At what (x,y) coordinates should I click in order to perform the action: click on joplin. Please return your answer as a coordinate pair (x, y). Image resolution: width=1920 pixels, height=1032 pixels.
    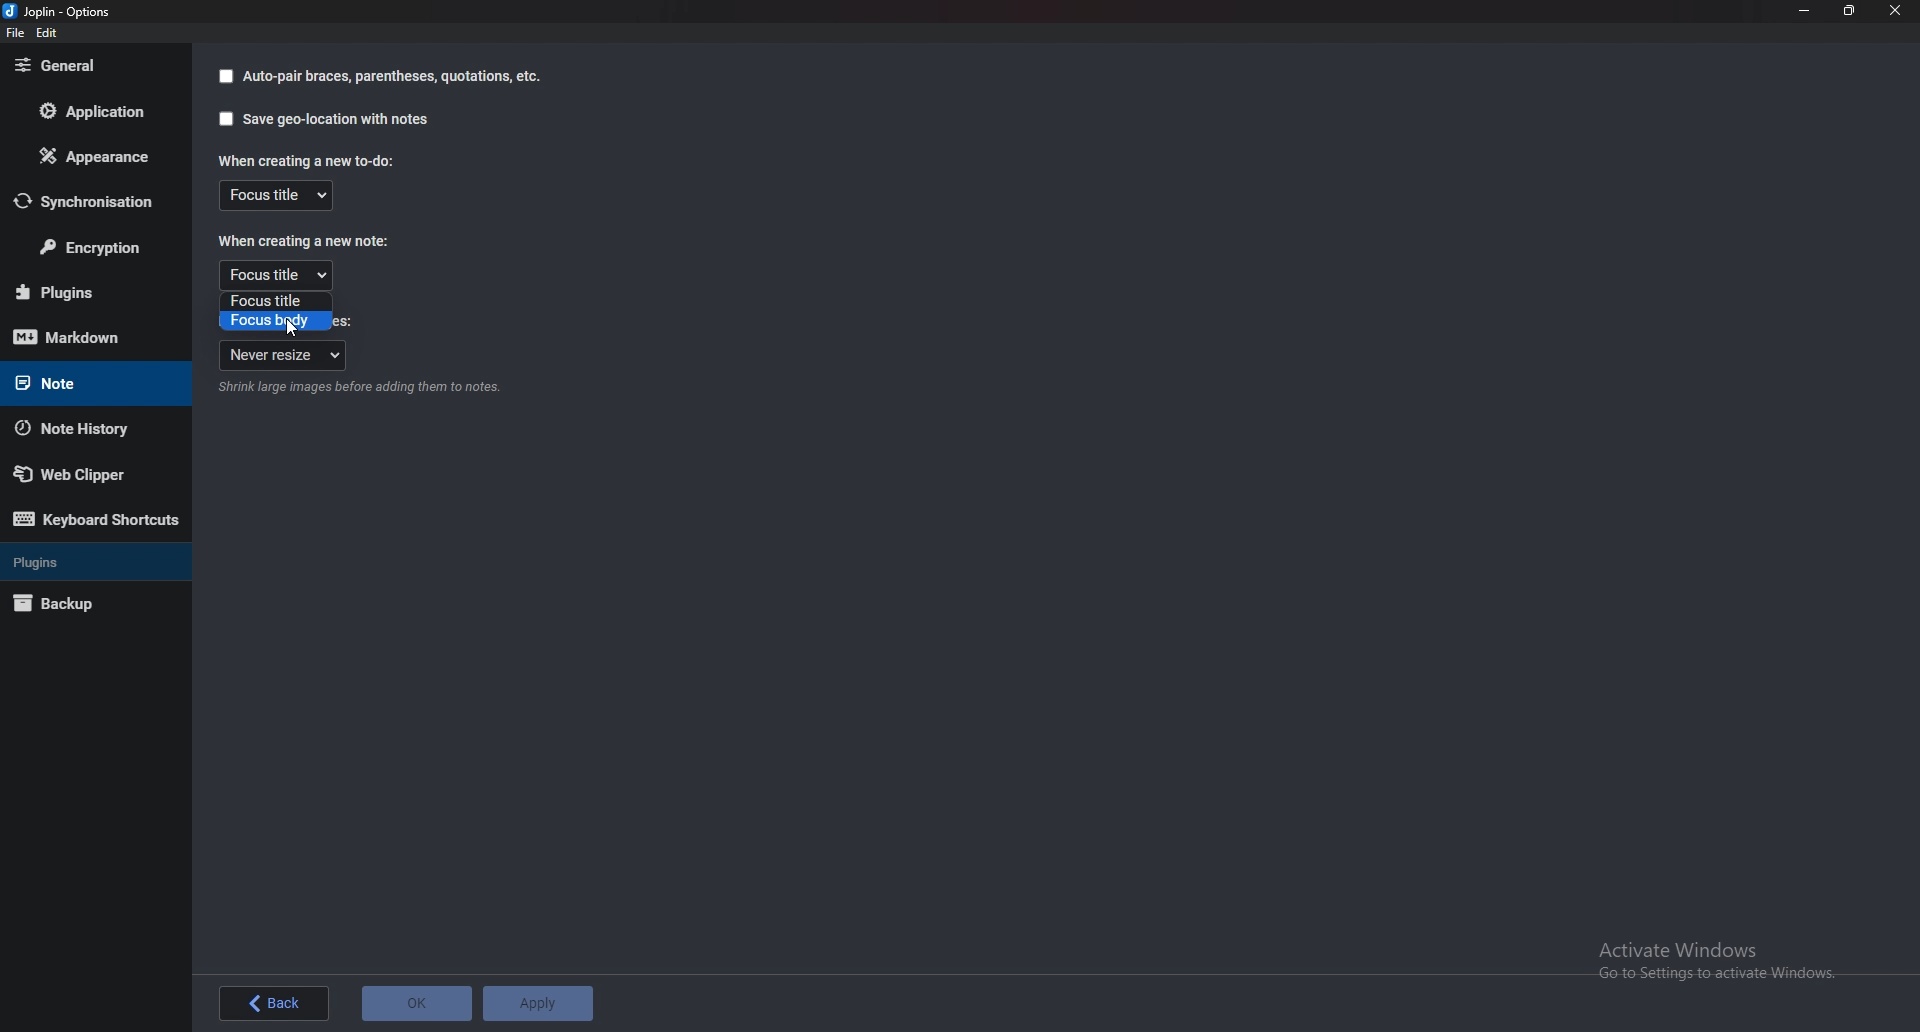
    Looking at the image, I should click on (60, 13).